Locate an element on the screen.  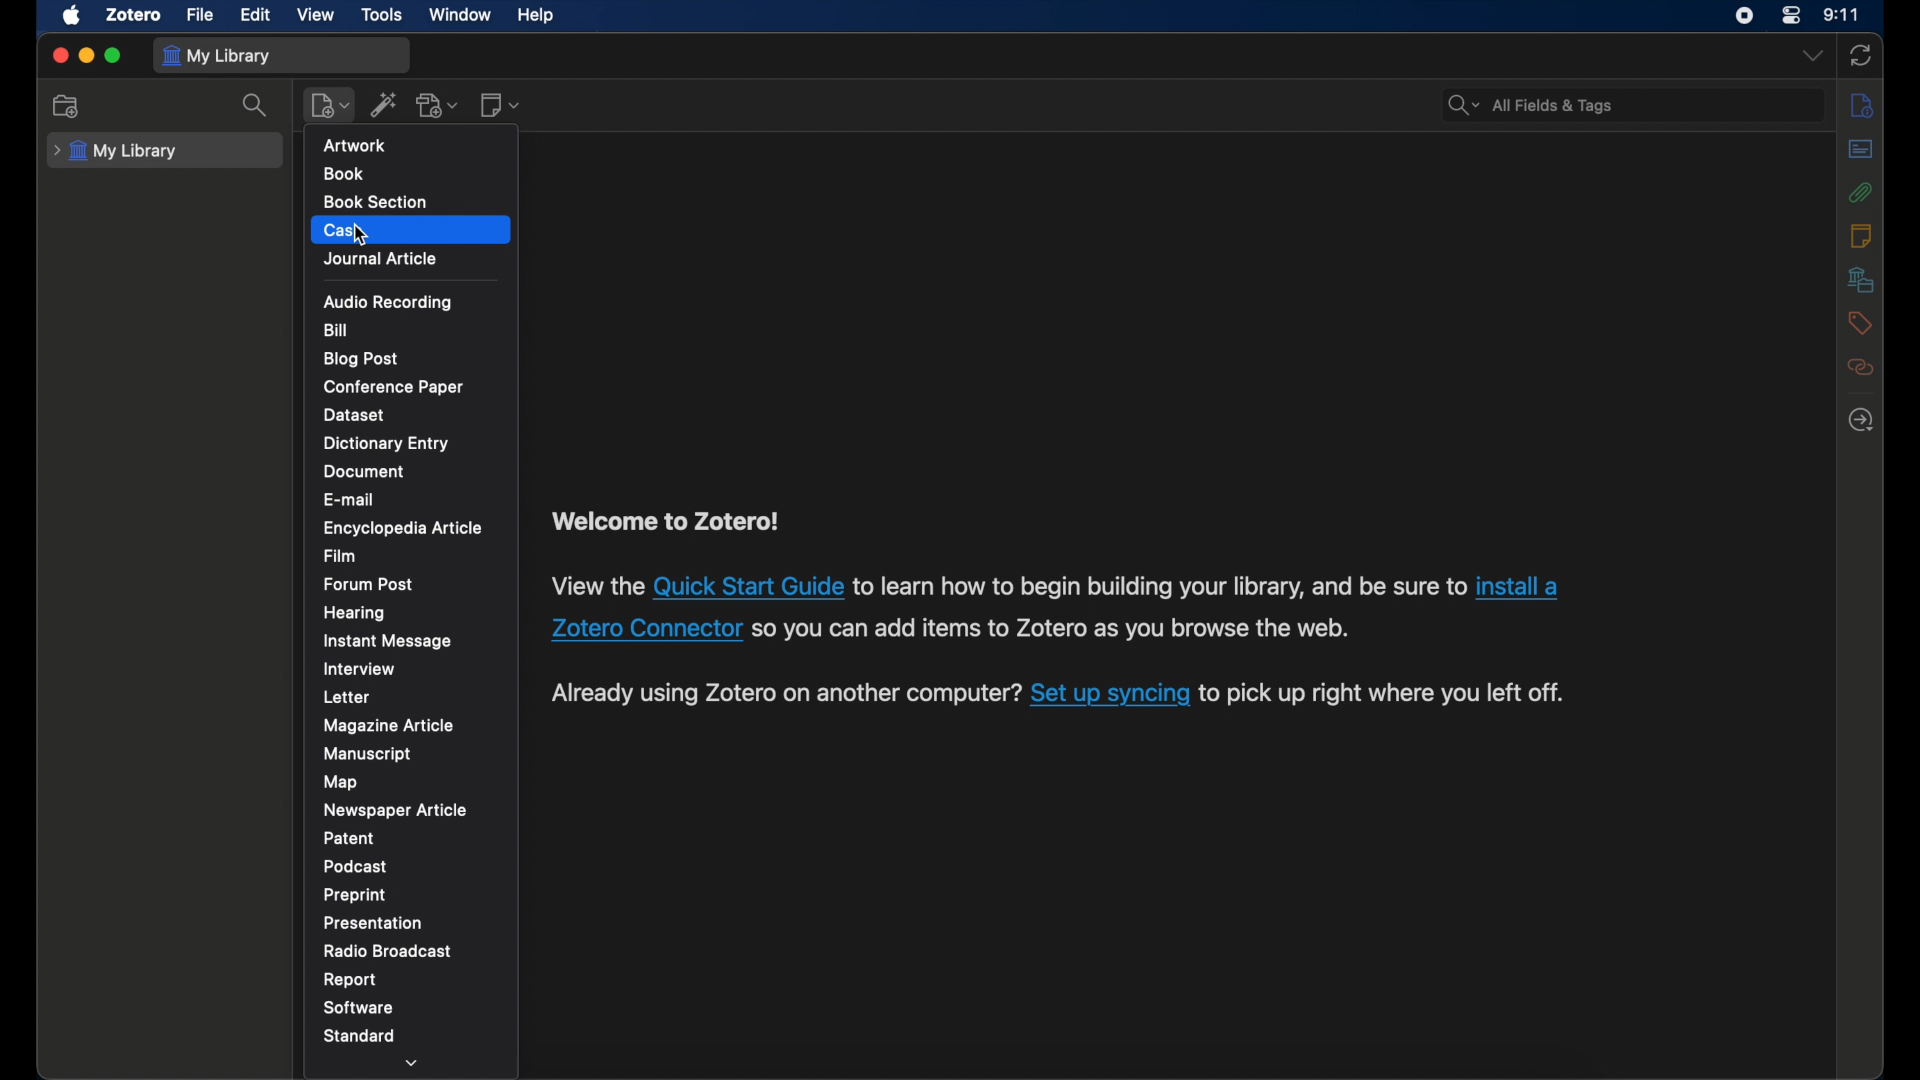
screen recorder is located at coordinates (1744, 16).